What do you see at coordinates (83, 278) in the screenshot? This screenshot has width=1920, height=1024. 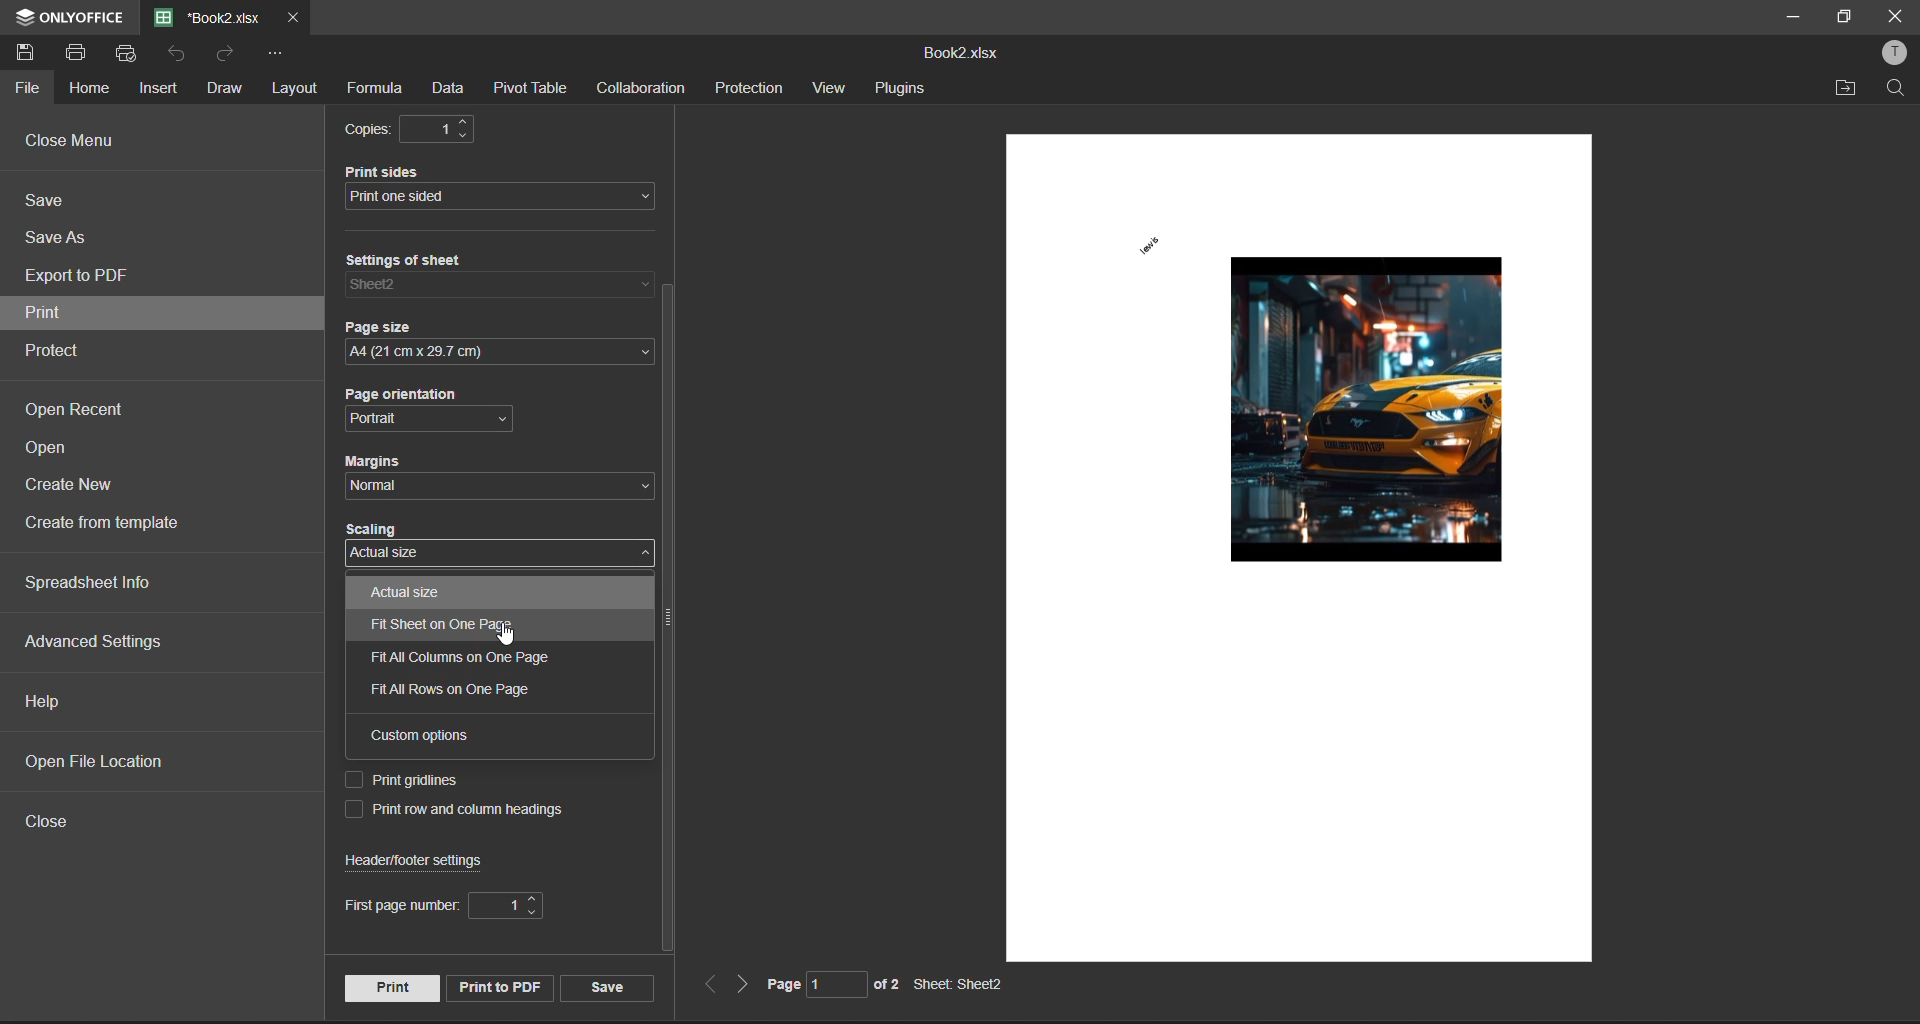 I see `export to pdf` at bounding box center [83, 278].